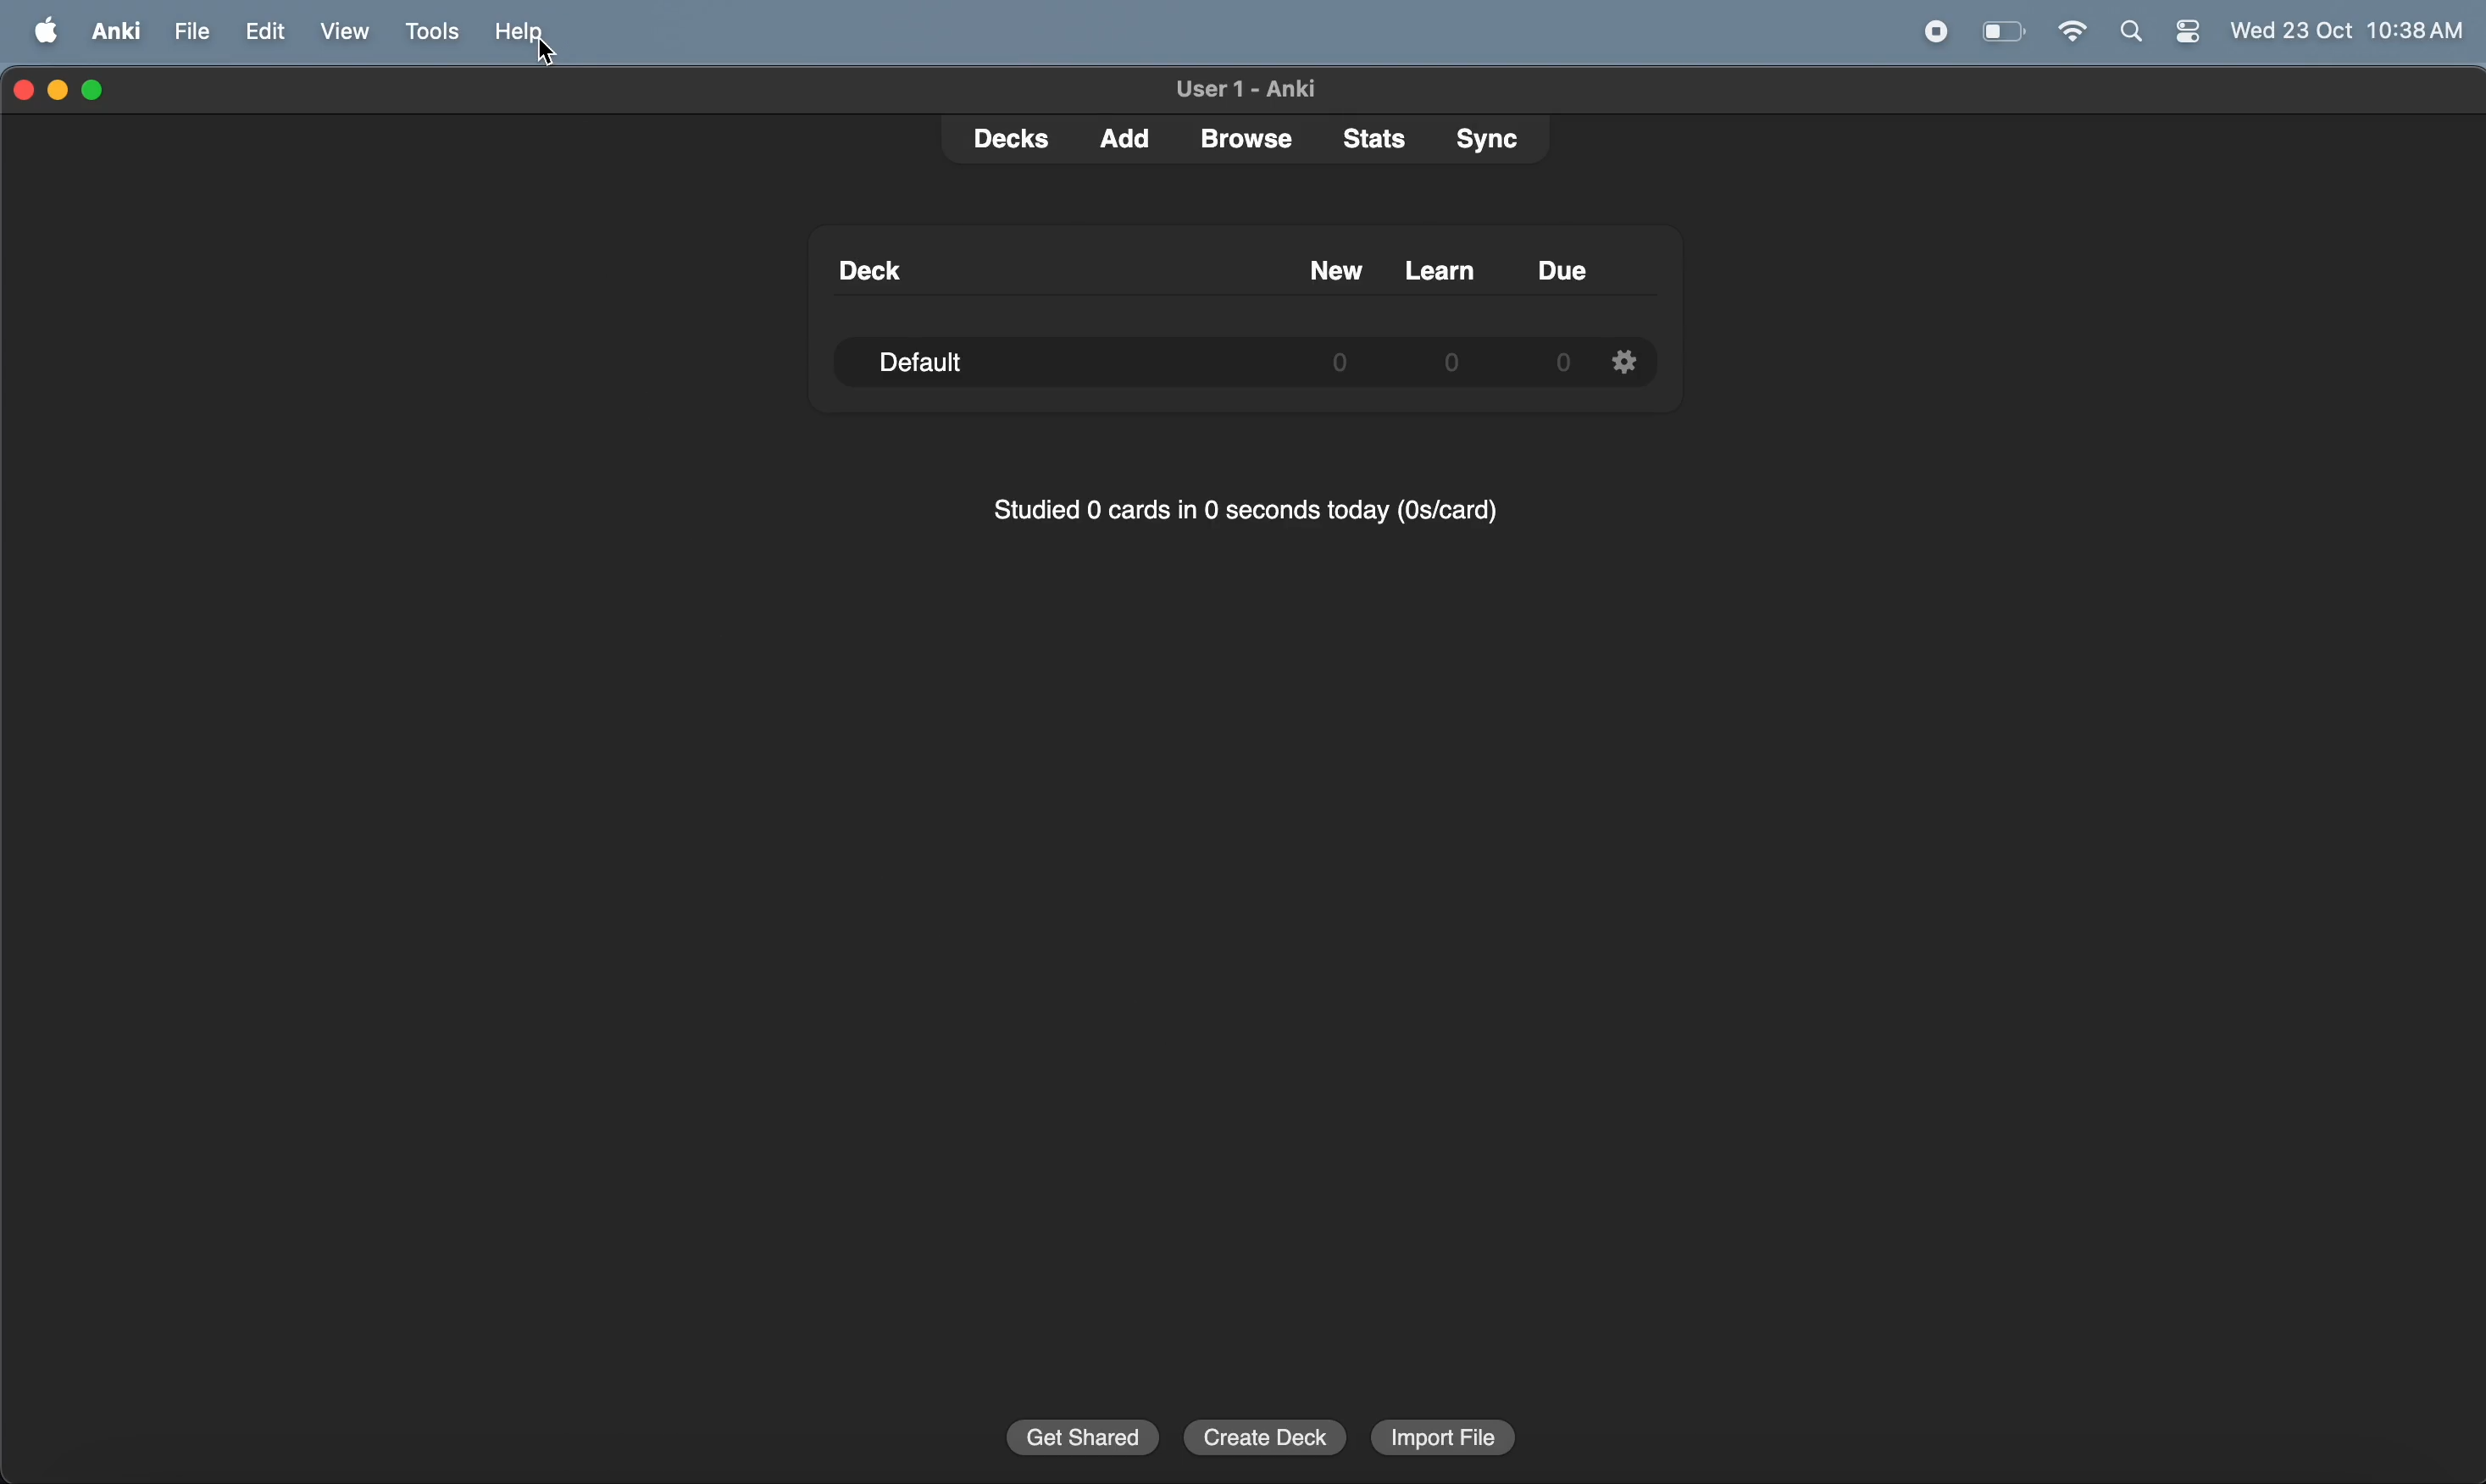 This screenshot has width=2486, height=1484. What do you see at coordinates (193, 30) in the screenshot?
I see `file` at bounding box center [193, 30].